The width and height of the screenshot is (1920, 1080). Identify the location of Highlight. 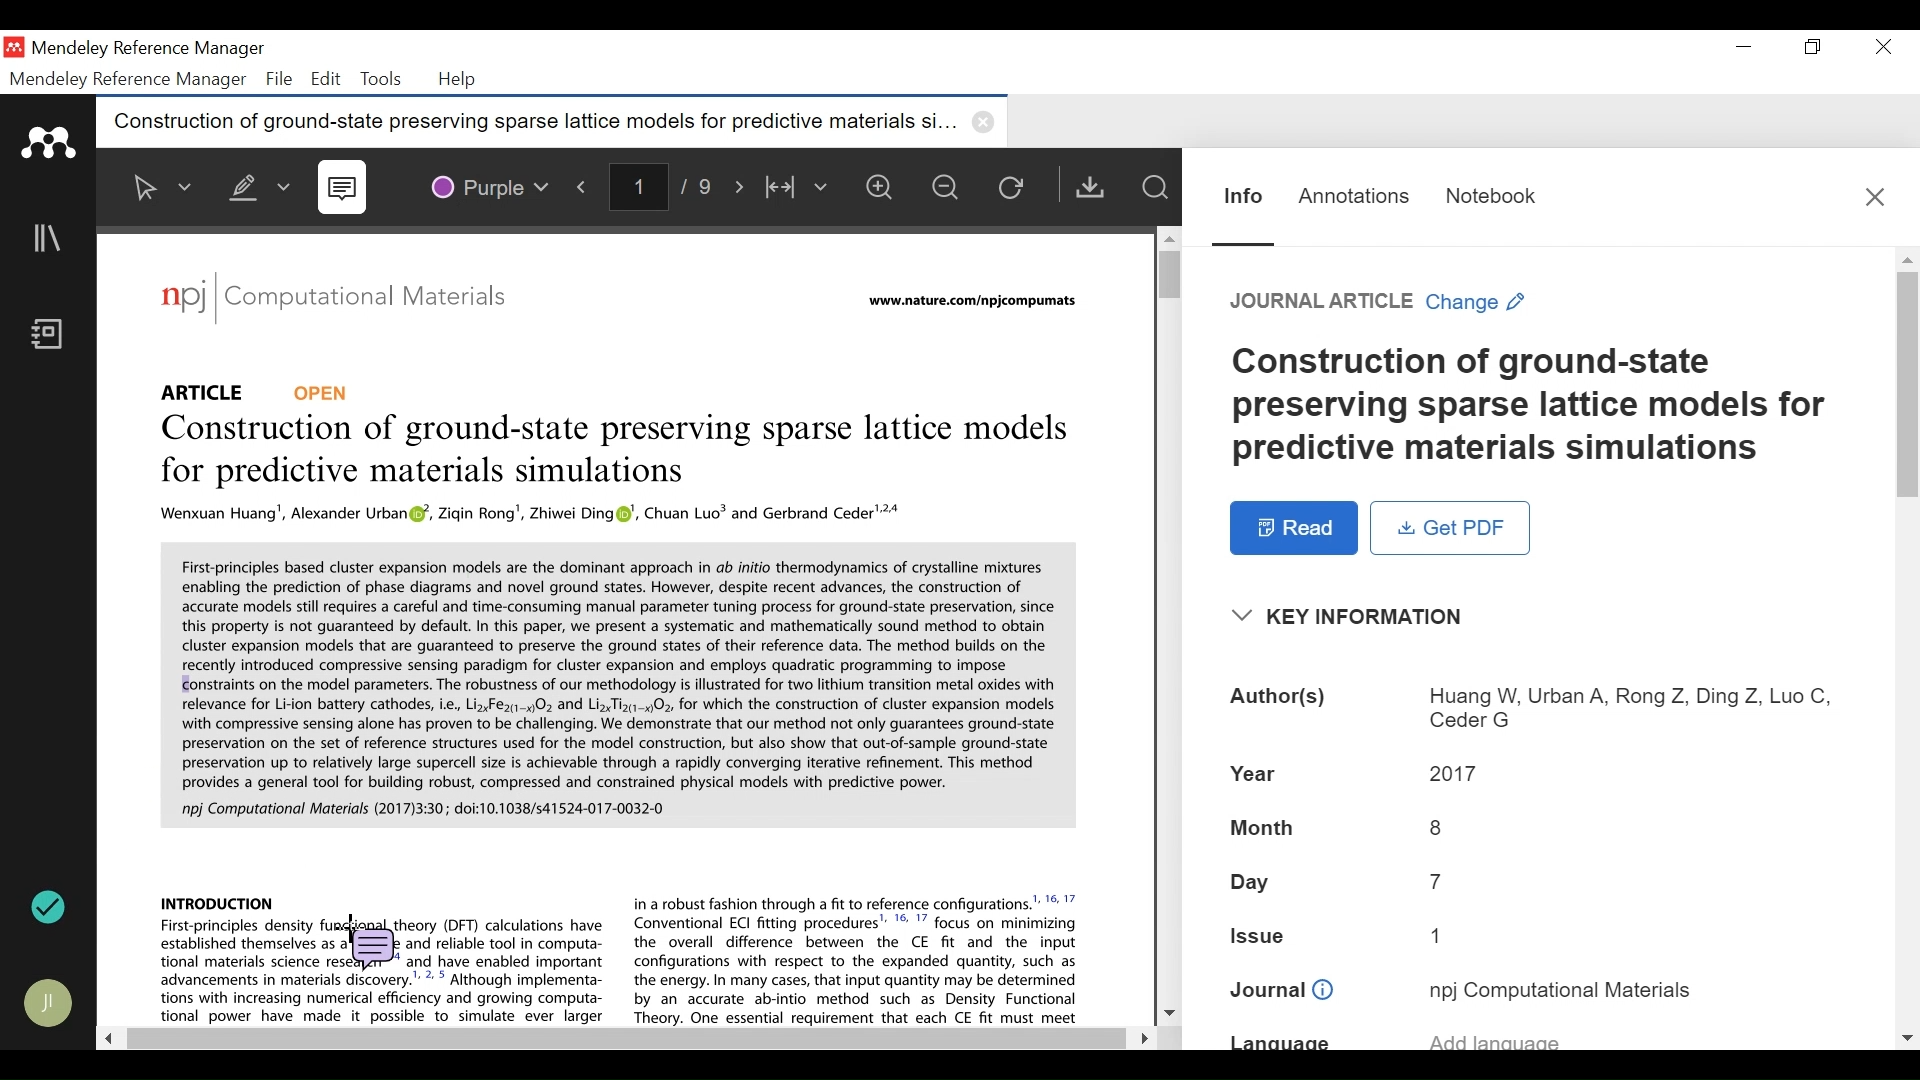
(255, 183).